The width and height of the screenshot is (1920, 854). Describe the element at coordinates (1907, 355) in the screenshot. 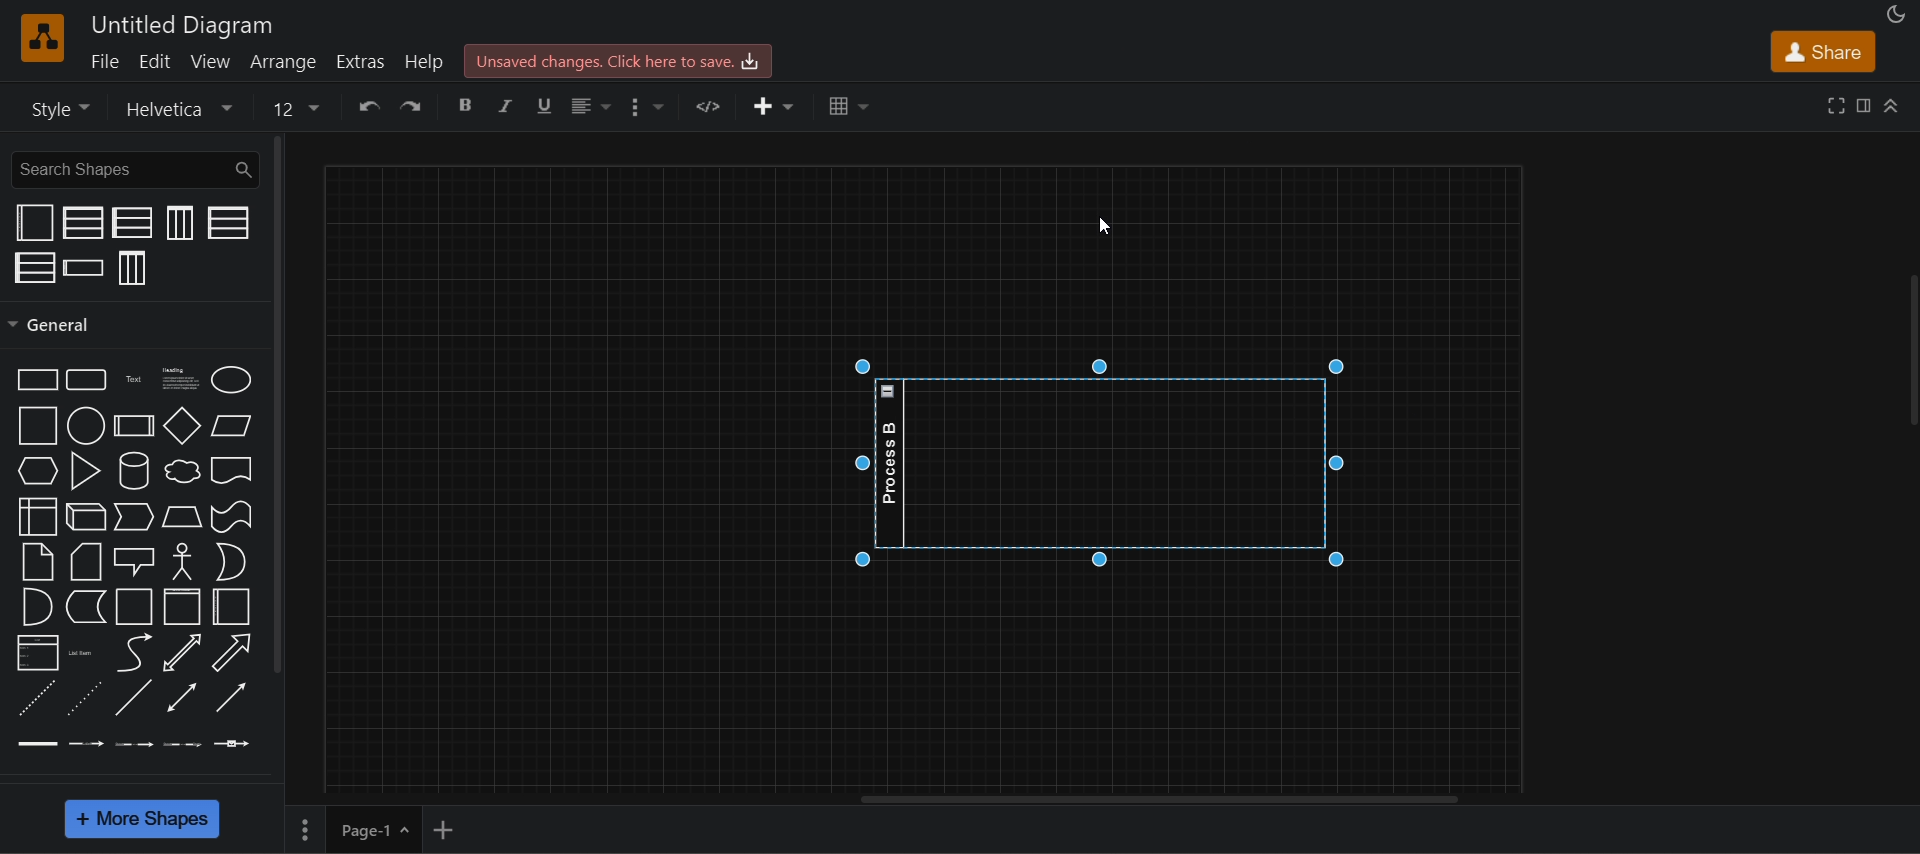

I see `collapse` at that location.